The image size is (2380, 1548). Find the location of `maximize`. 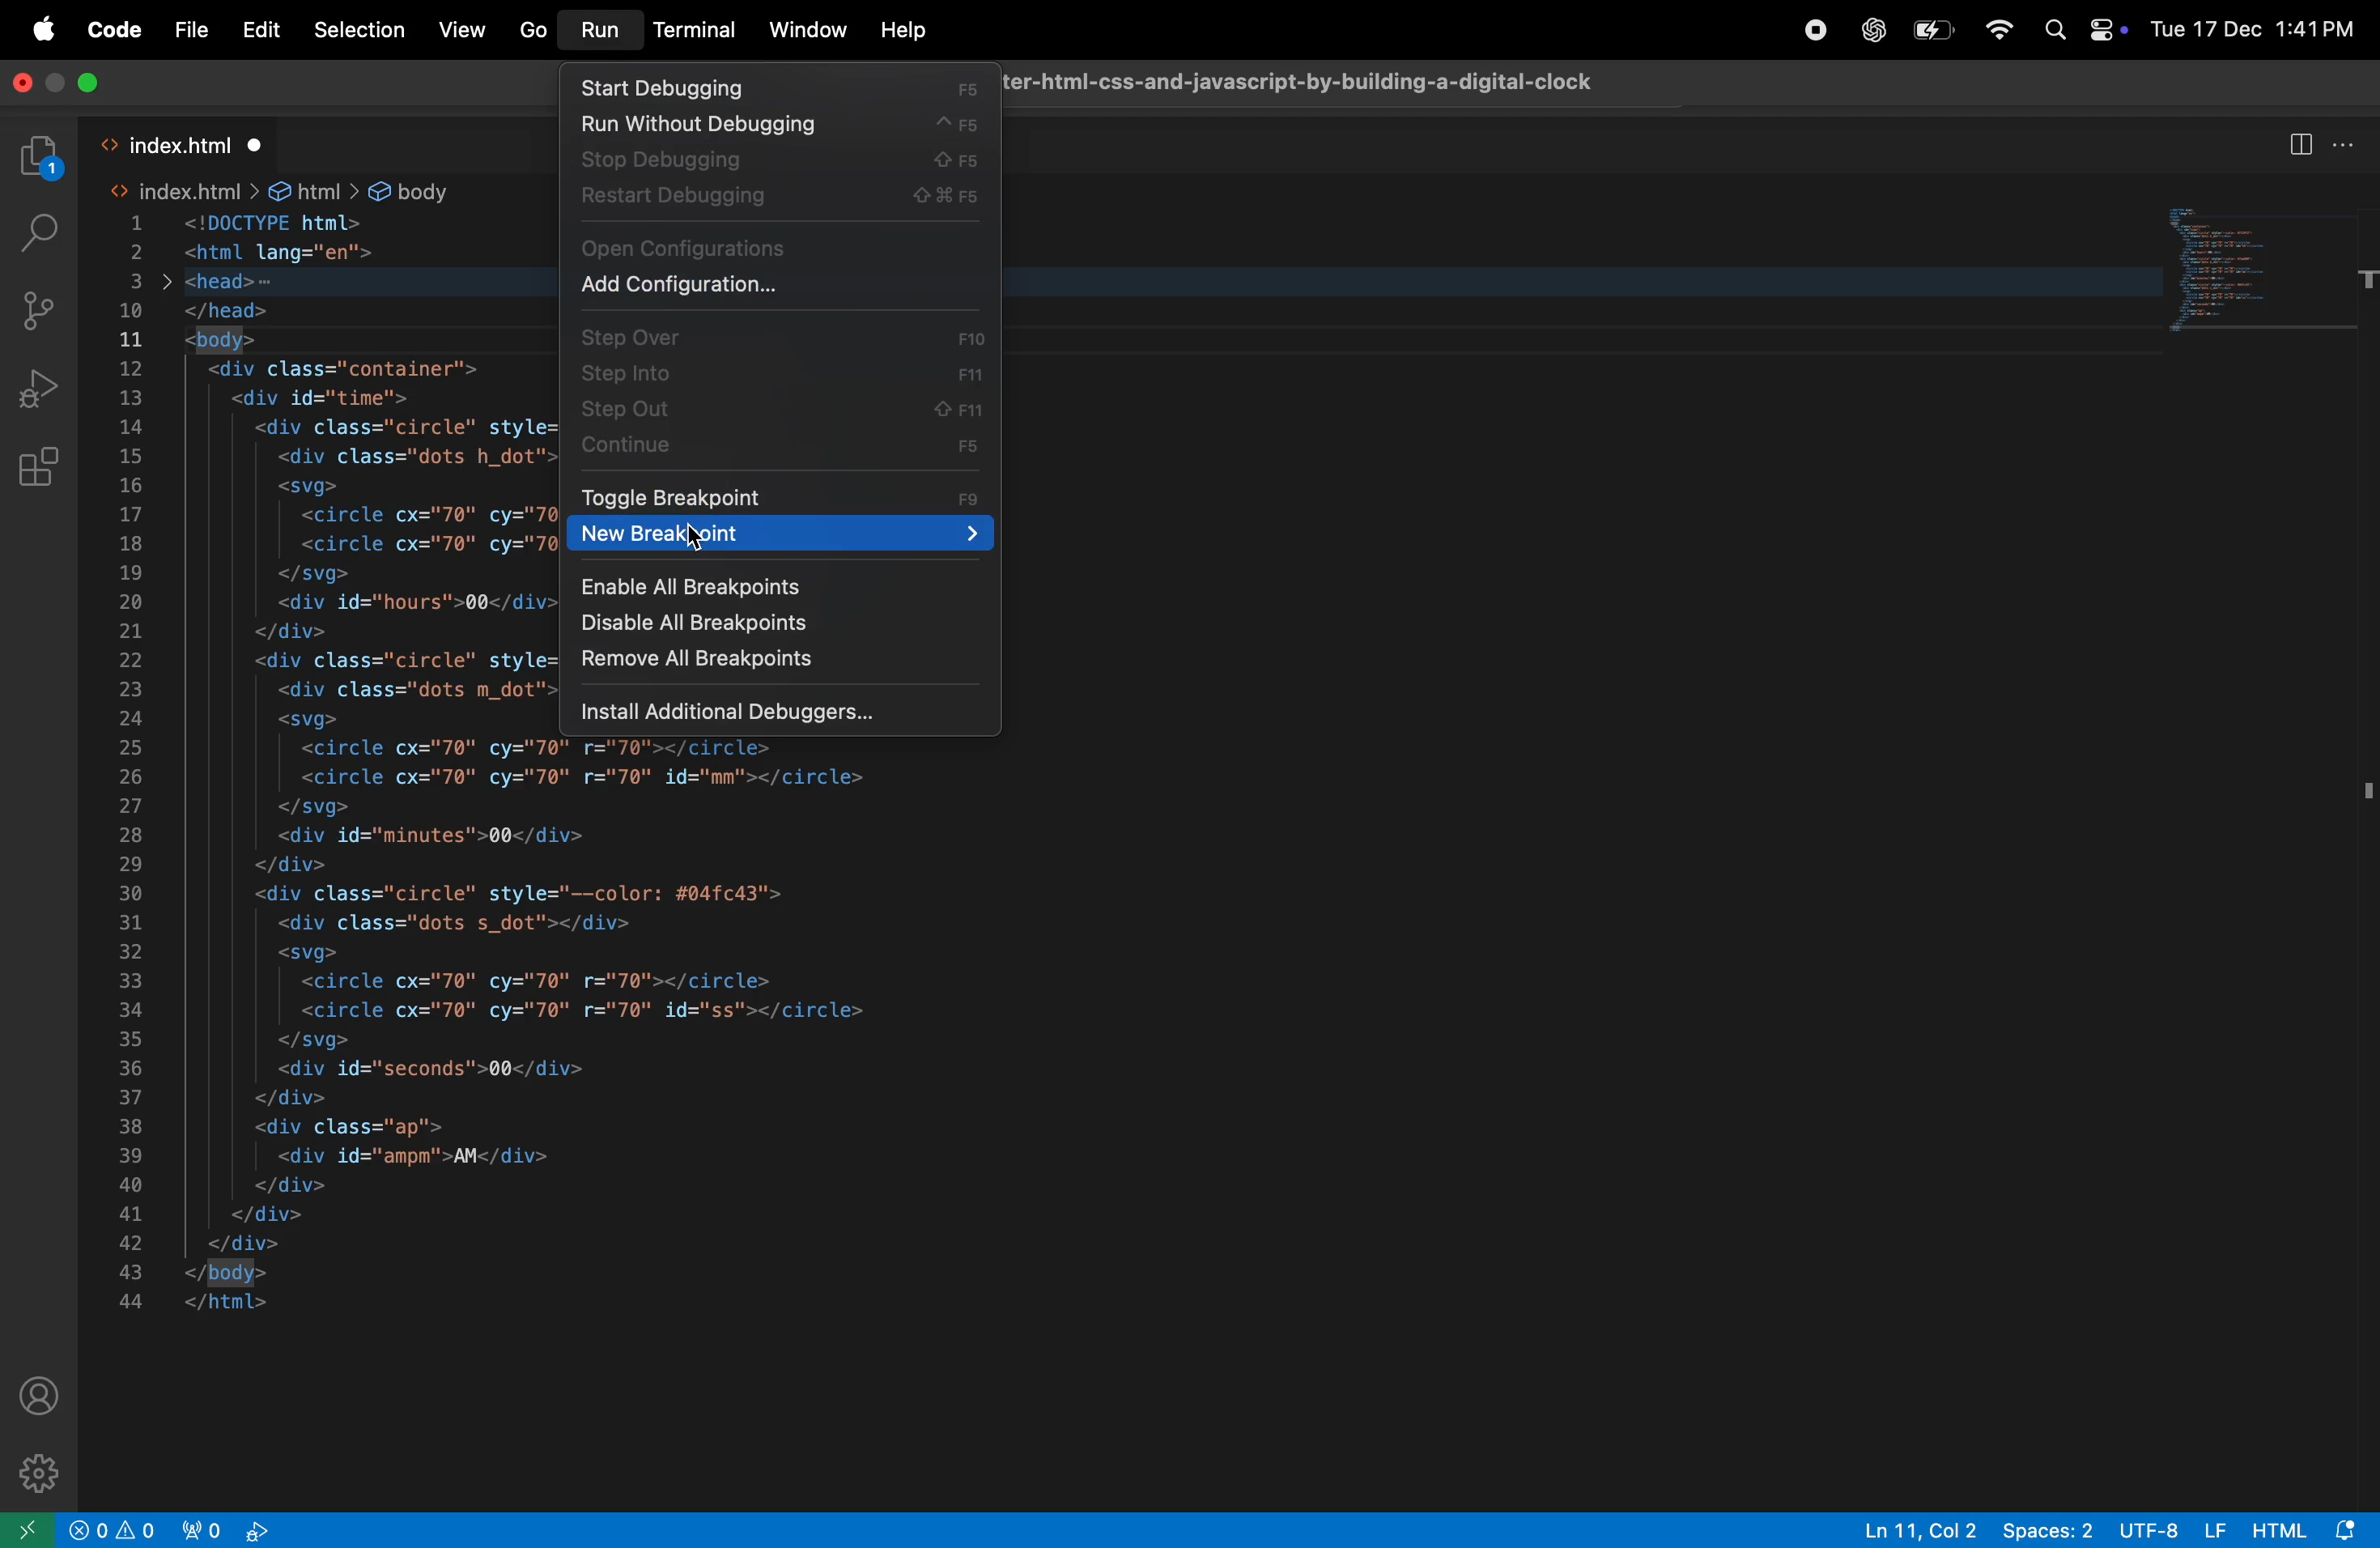

maximize is located at coordinates (96, 85).